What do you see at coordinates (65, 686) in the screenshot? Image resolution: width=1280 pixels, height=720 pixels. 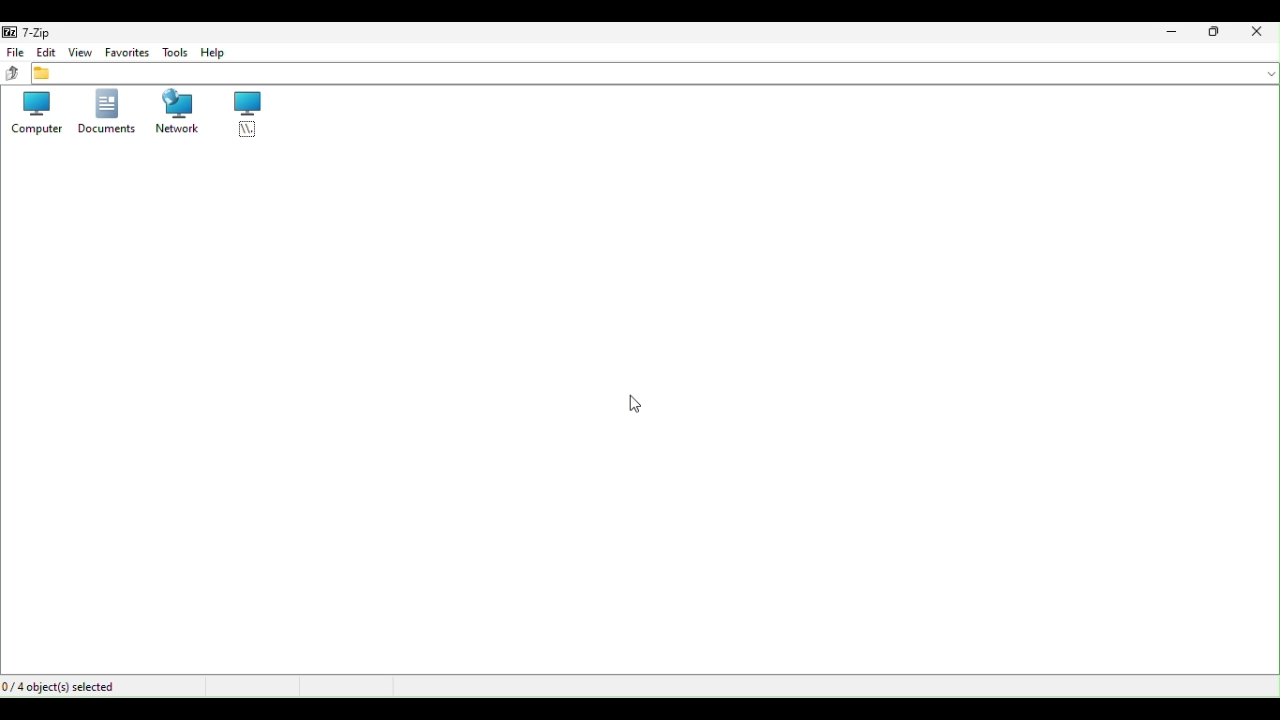 I see `4 object selected` at bounding box center [65, 686].